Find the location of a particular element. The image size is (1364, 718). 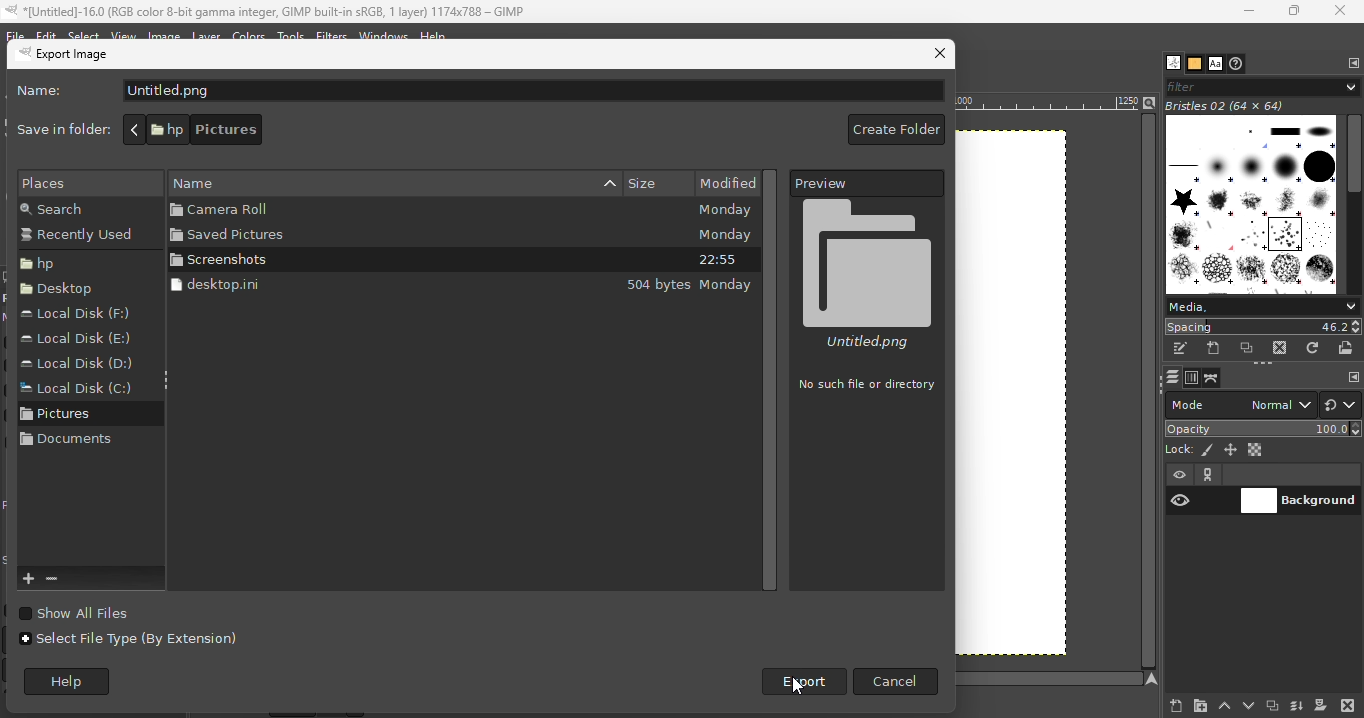

cratee a new layer group is located at coordinates (1199, 705).